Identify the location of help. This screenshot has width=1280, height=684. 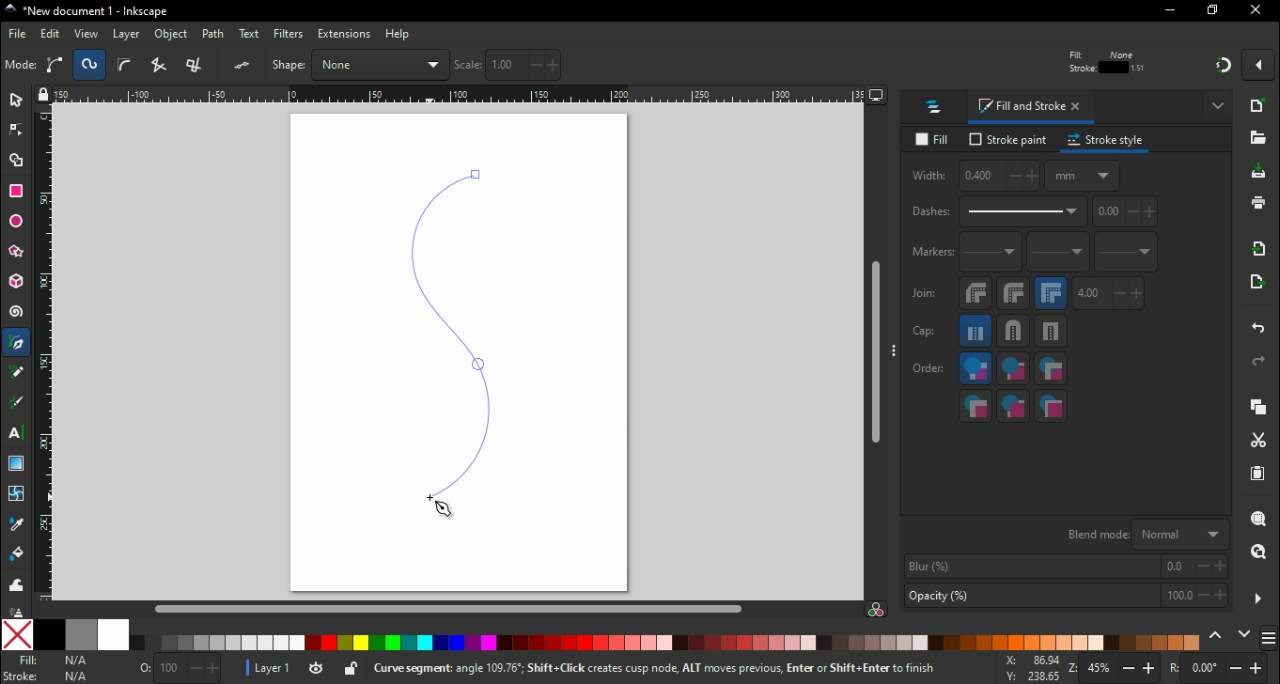
(399, 35).